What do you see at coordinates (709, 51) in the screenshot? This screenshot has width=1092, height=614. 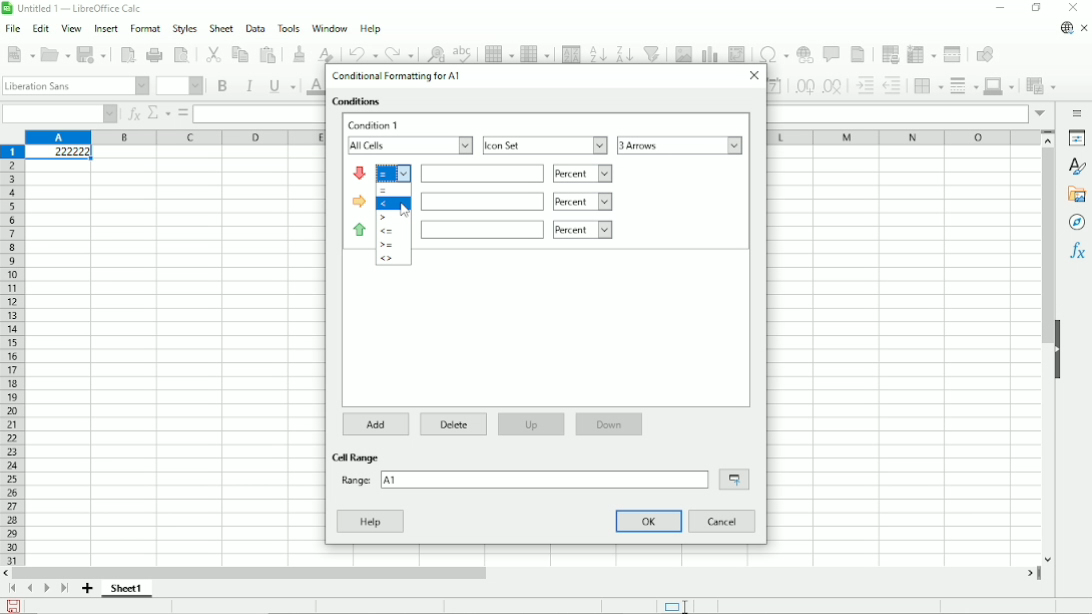 I see `Insert chart` at bounding box center [709, 51].